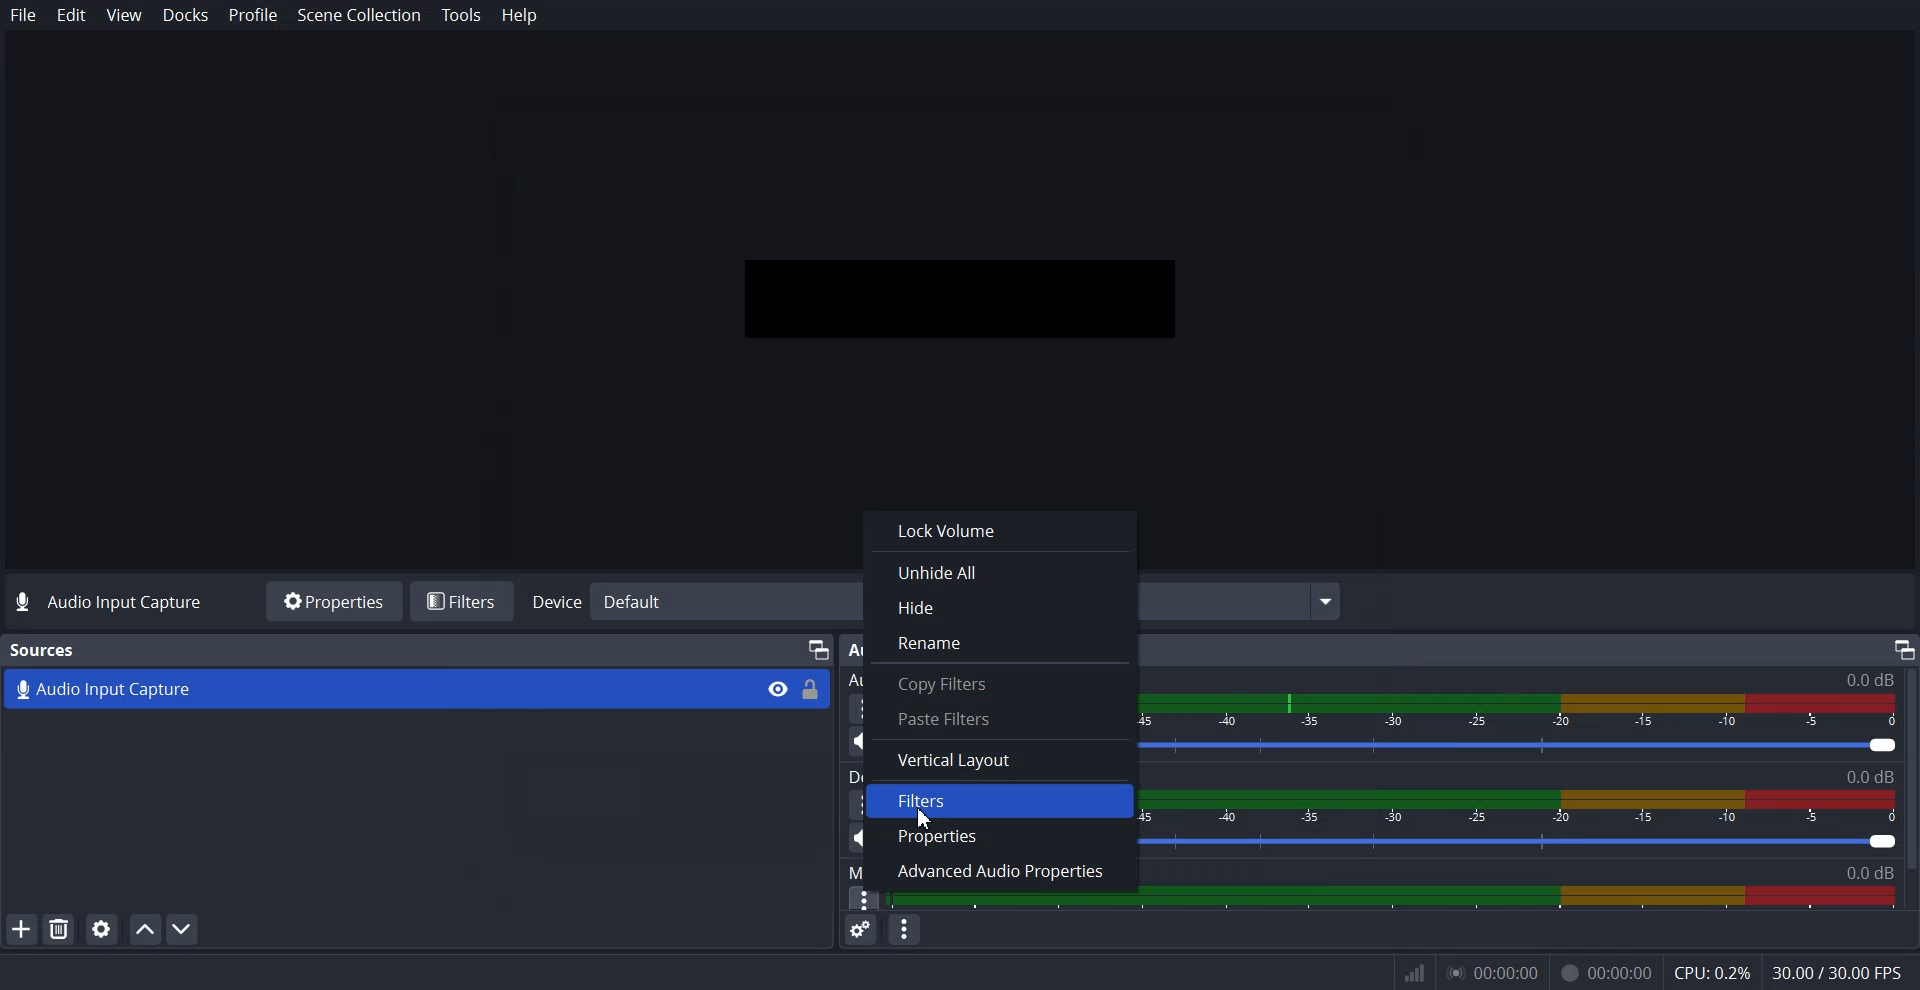 This screenshot has height=990, width=1920. I want to click on Text, so click(44, 650).